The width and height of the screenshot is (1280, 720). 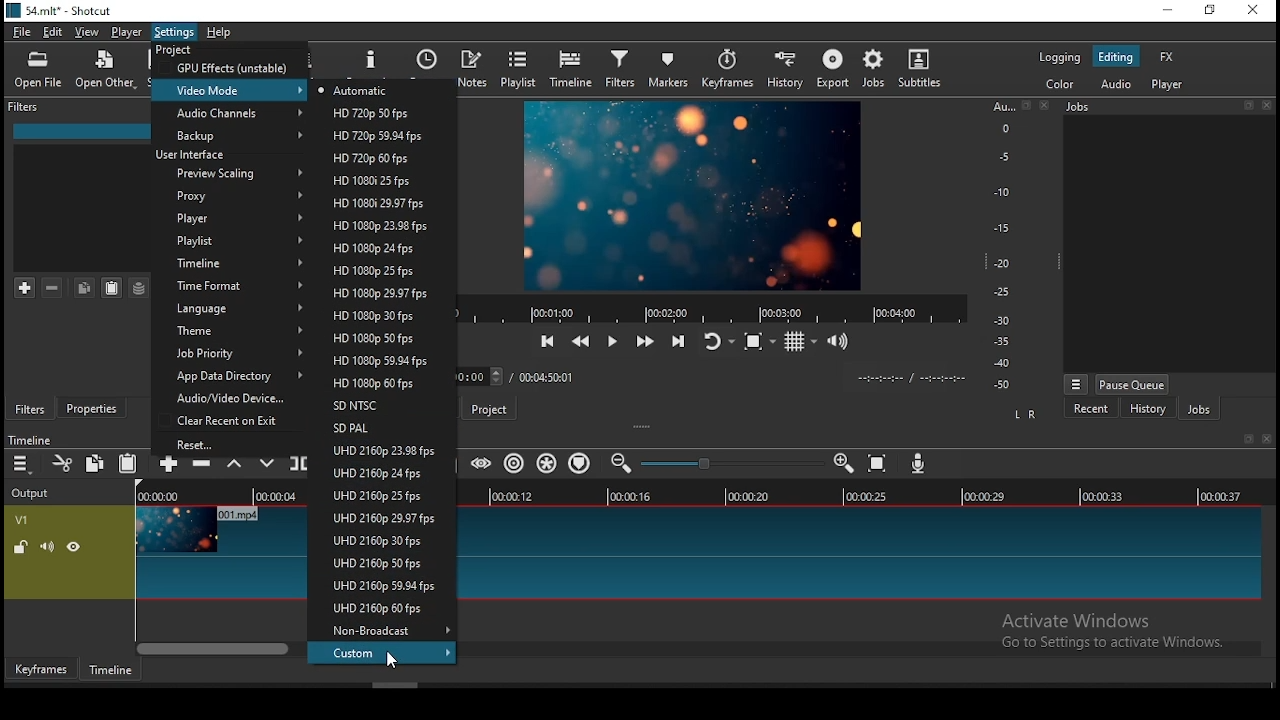 I want to click on playlist, so click(x=520, y=68).